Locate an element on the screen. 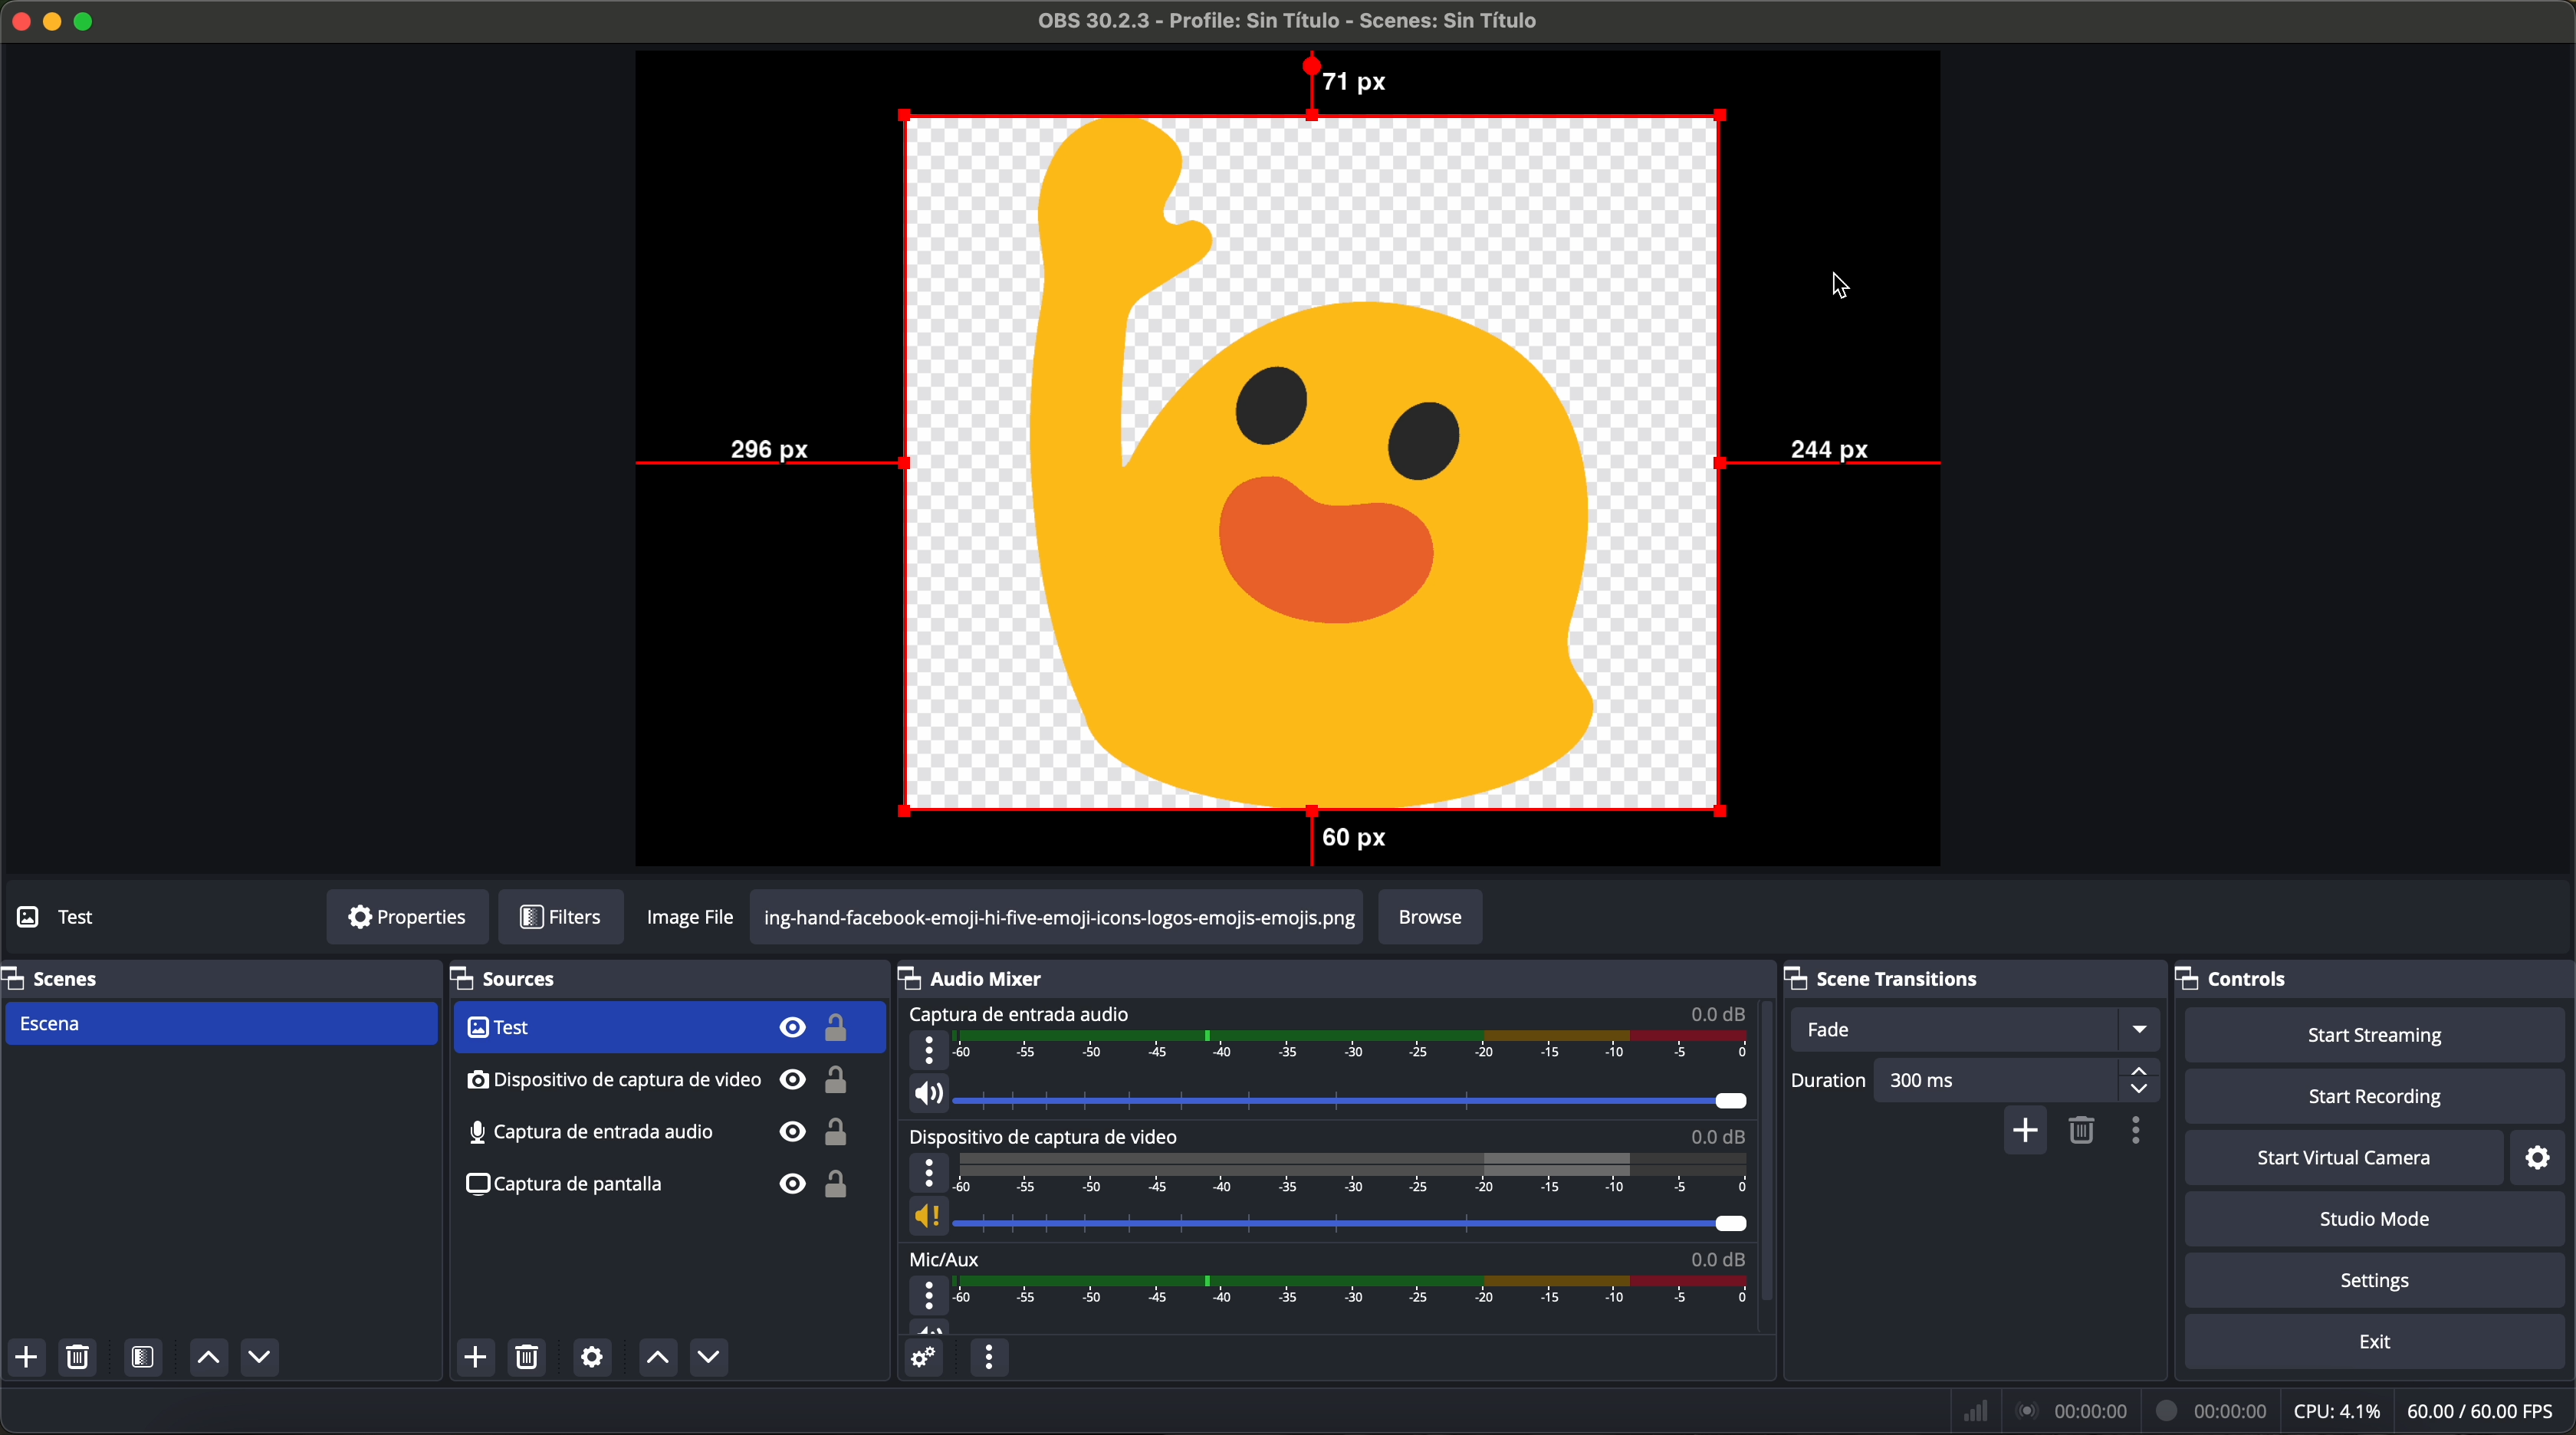  0.0 dB is located at coordinates (1719, 1136).